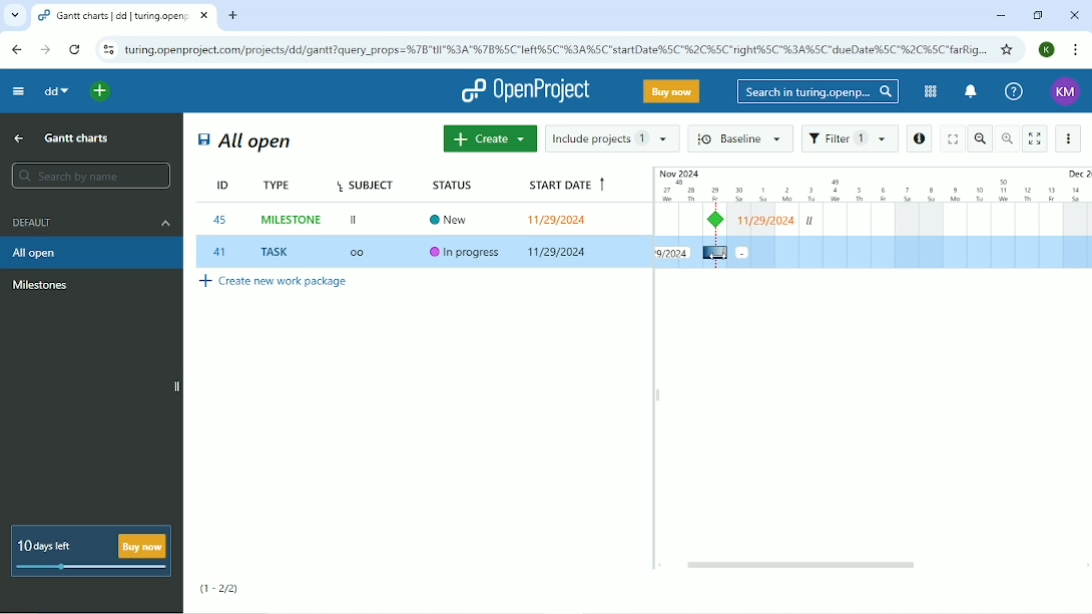 Image resolution: width=1092 pixels, height=614 pixels. Describe the element at coordinates (279, 185) in the screenshot. I see `Type` at that location.